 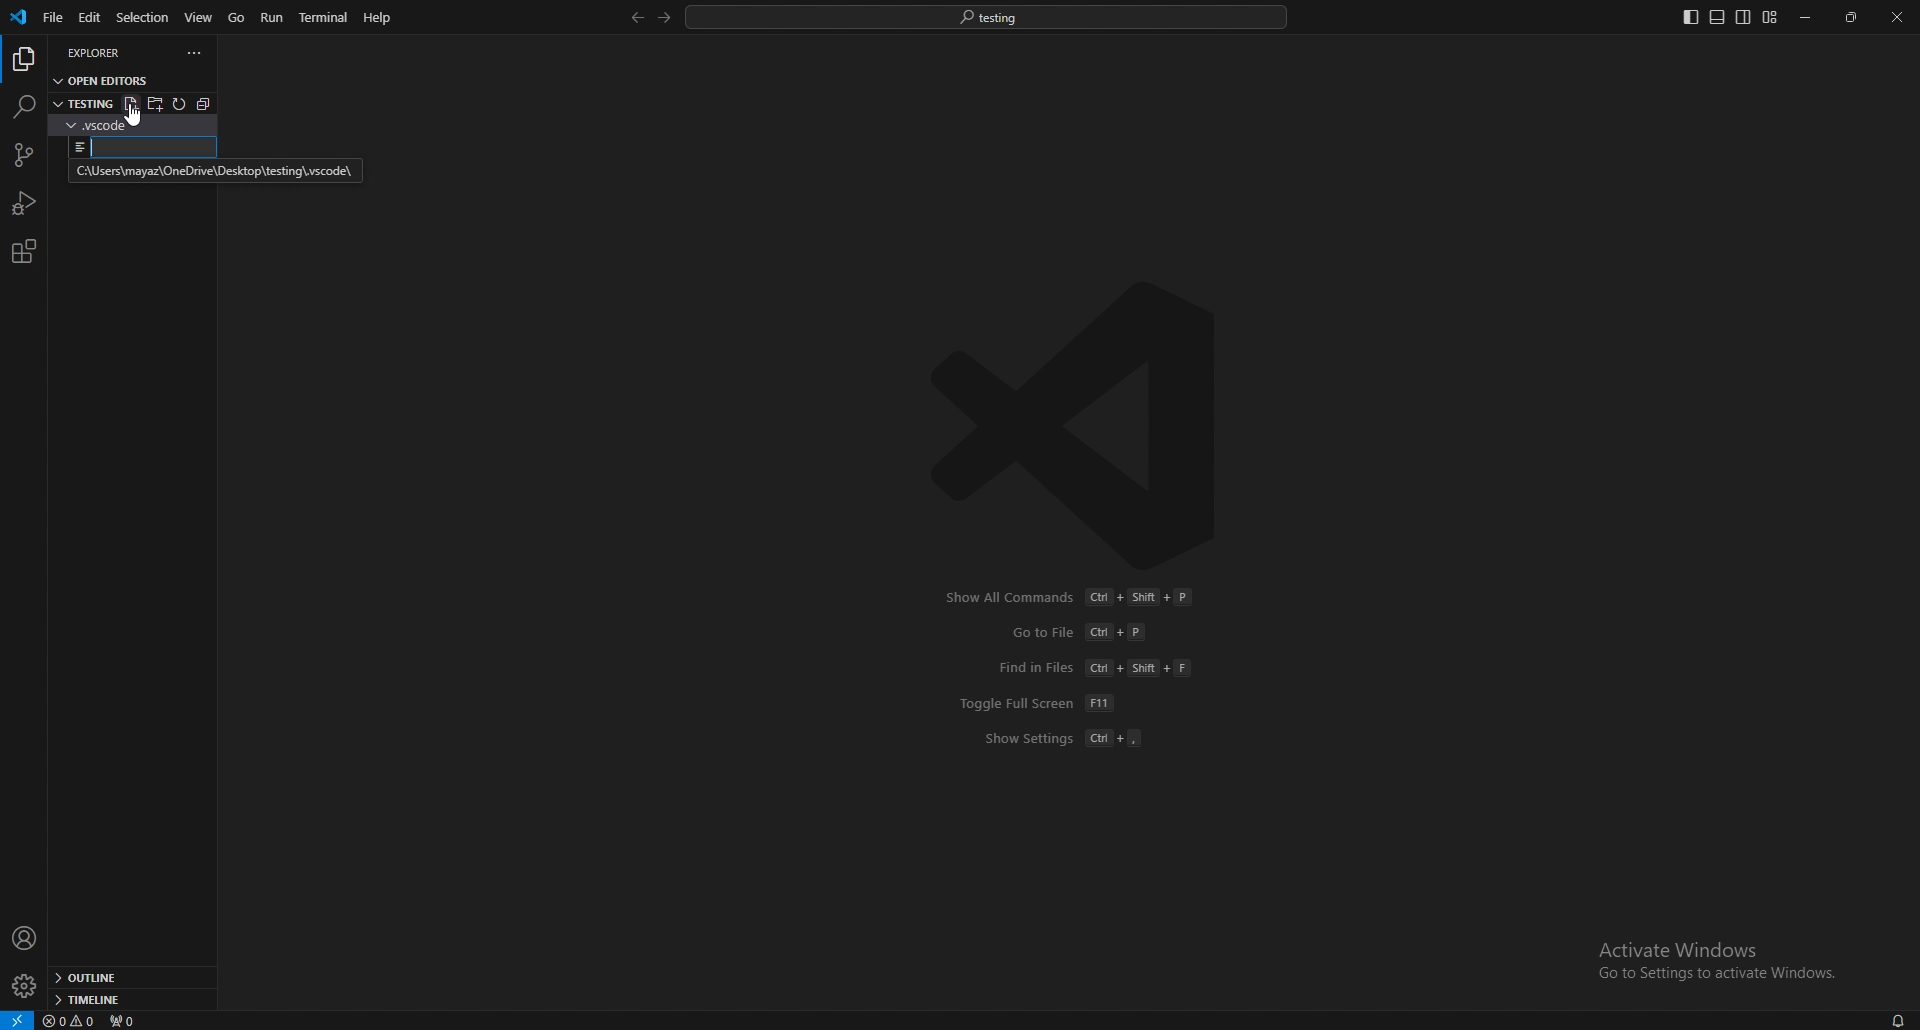 I want to click on folder name, so click(x=83, y=102).